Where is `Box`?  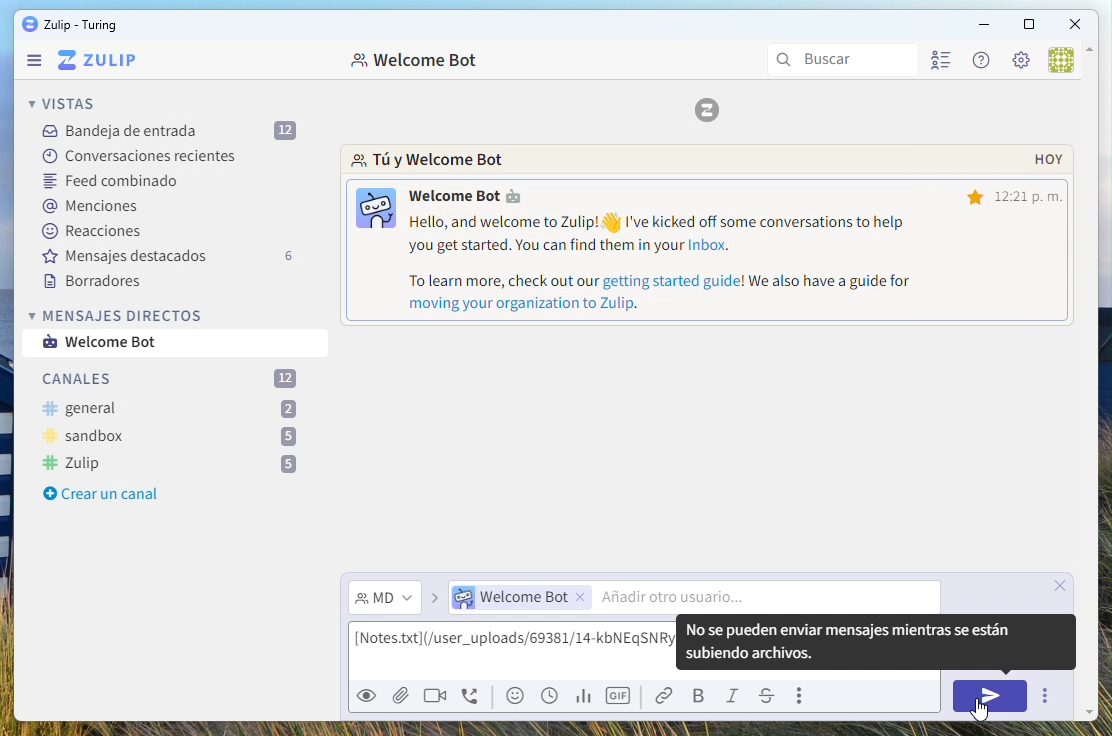
Box is located at coordinates (1028, 26).